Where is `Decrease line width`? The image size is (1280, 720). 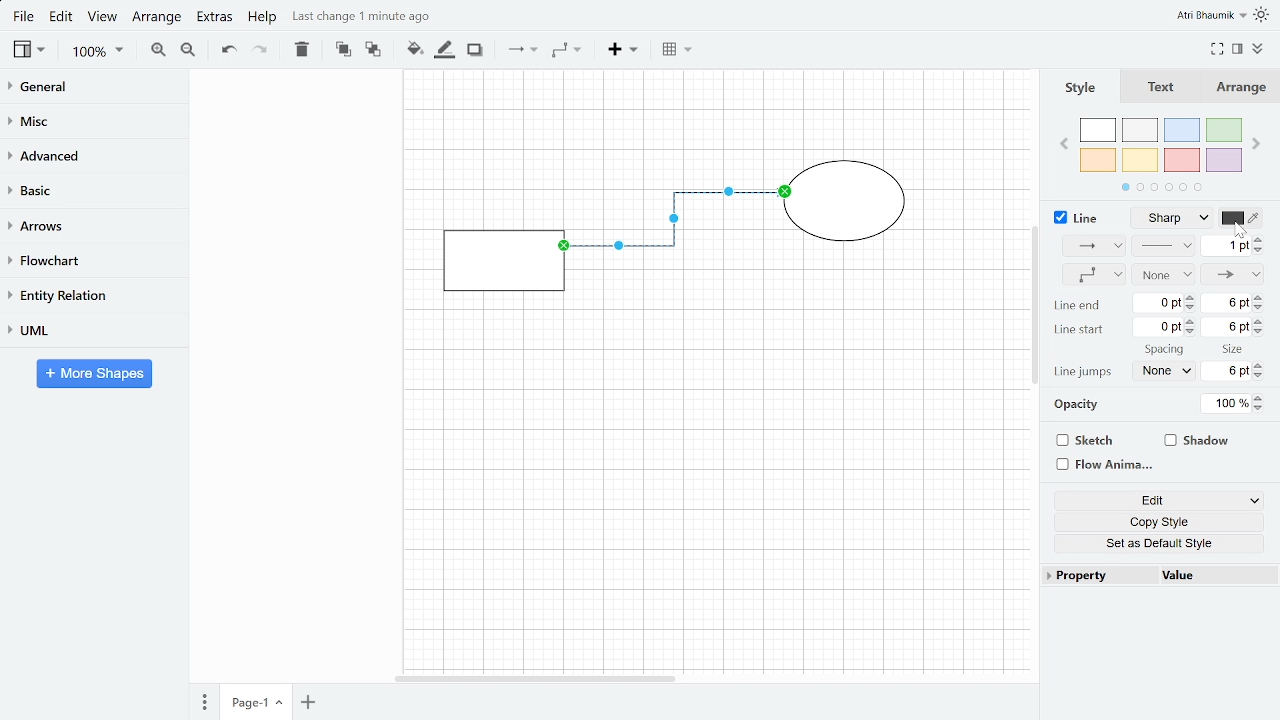 Decrease line width is located at coordinates (1261, 250).